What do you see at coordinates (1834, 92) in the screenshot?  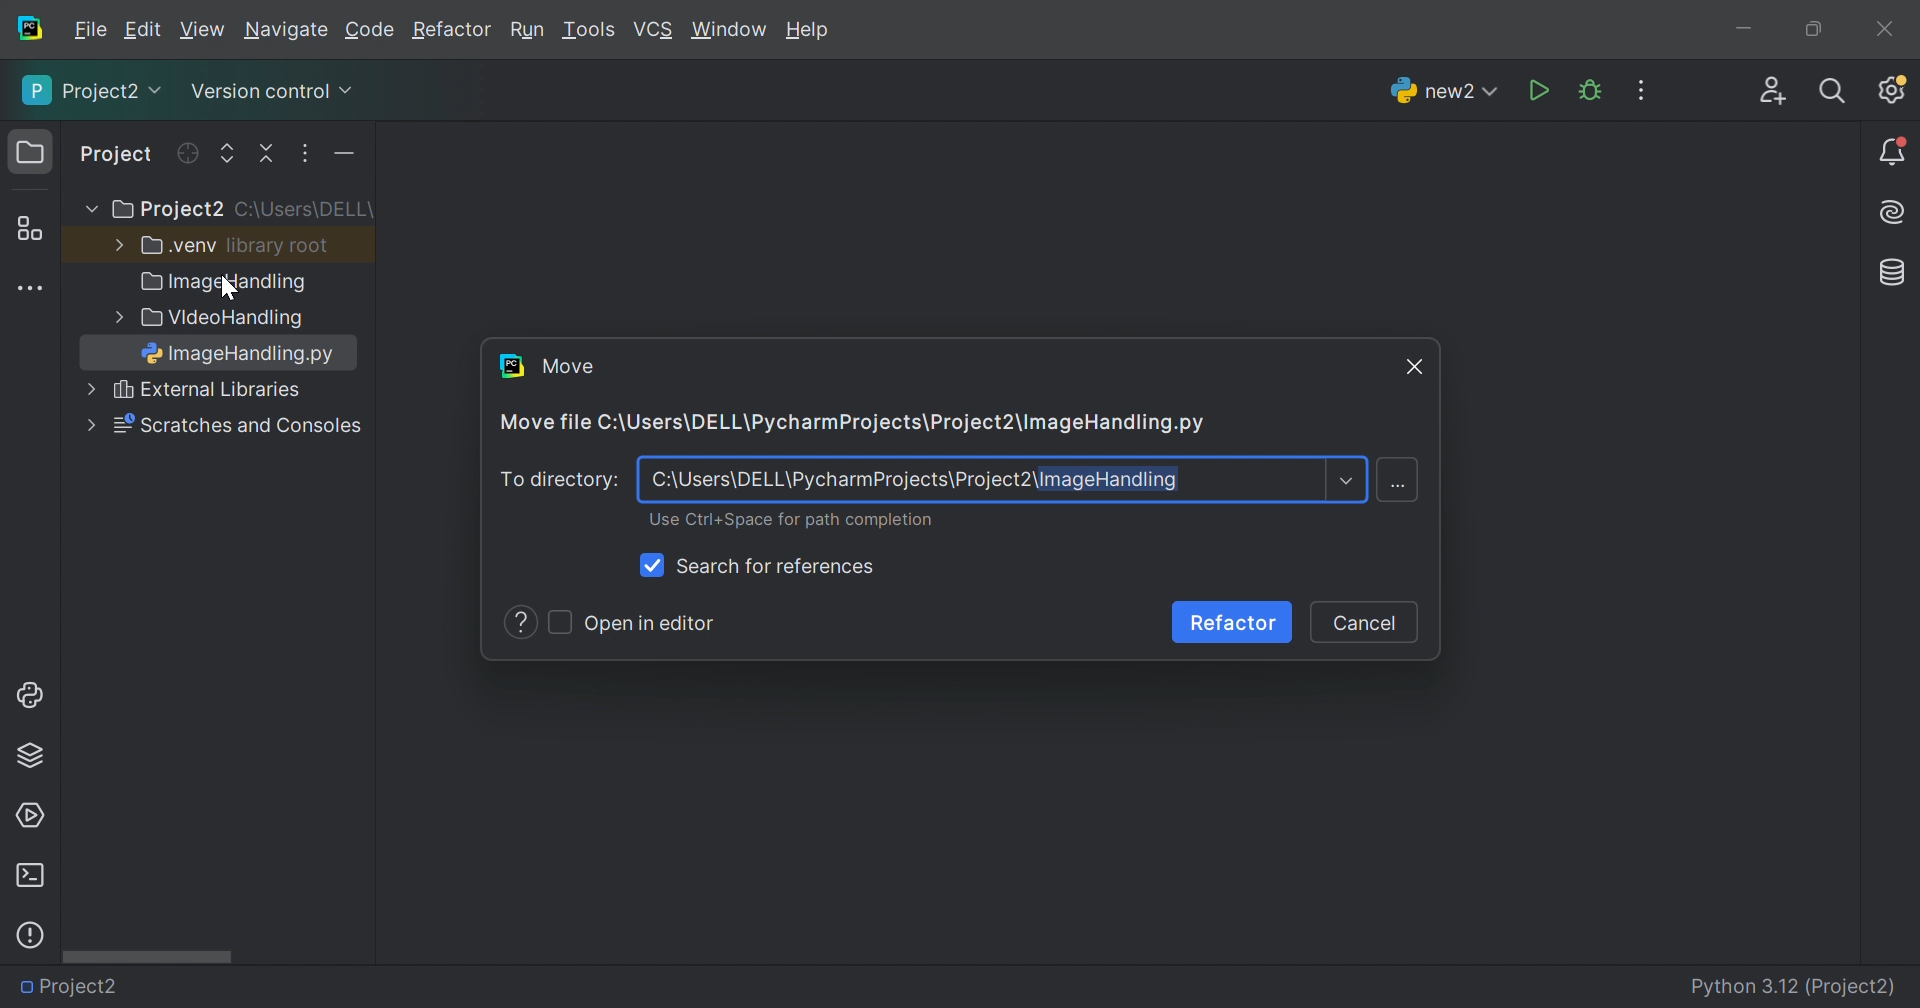 I see `Search everywhere` at bounding box center [1834, 92].